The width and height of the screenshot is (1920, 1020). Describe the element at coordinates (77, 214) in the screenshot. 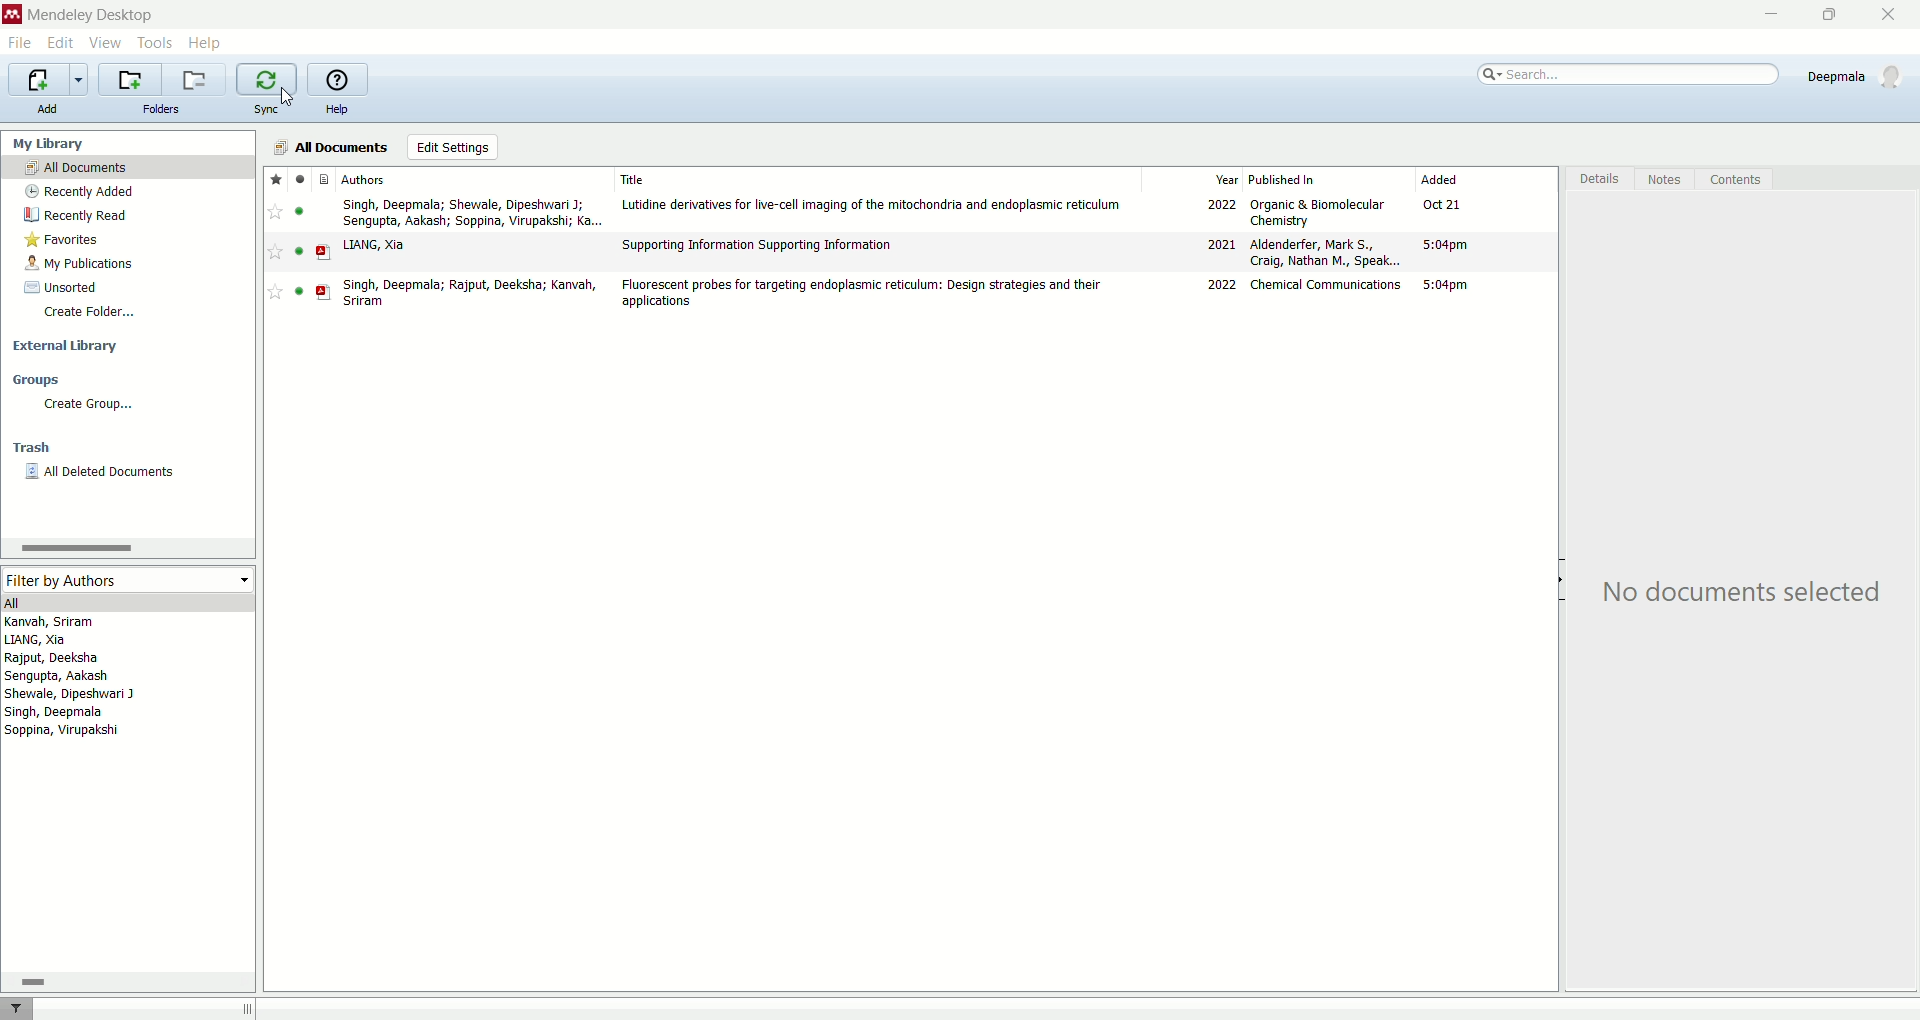

I see `recently read` at that location.